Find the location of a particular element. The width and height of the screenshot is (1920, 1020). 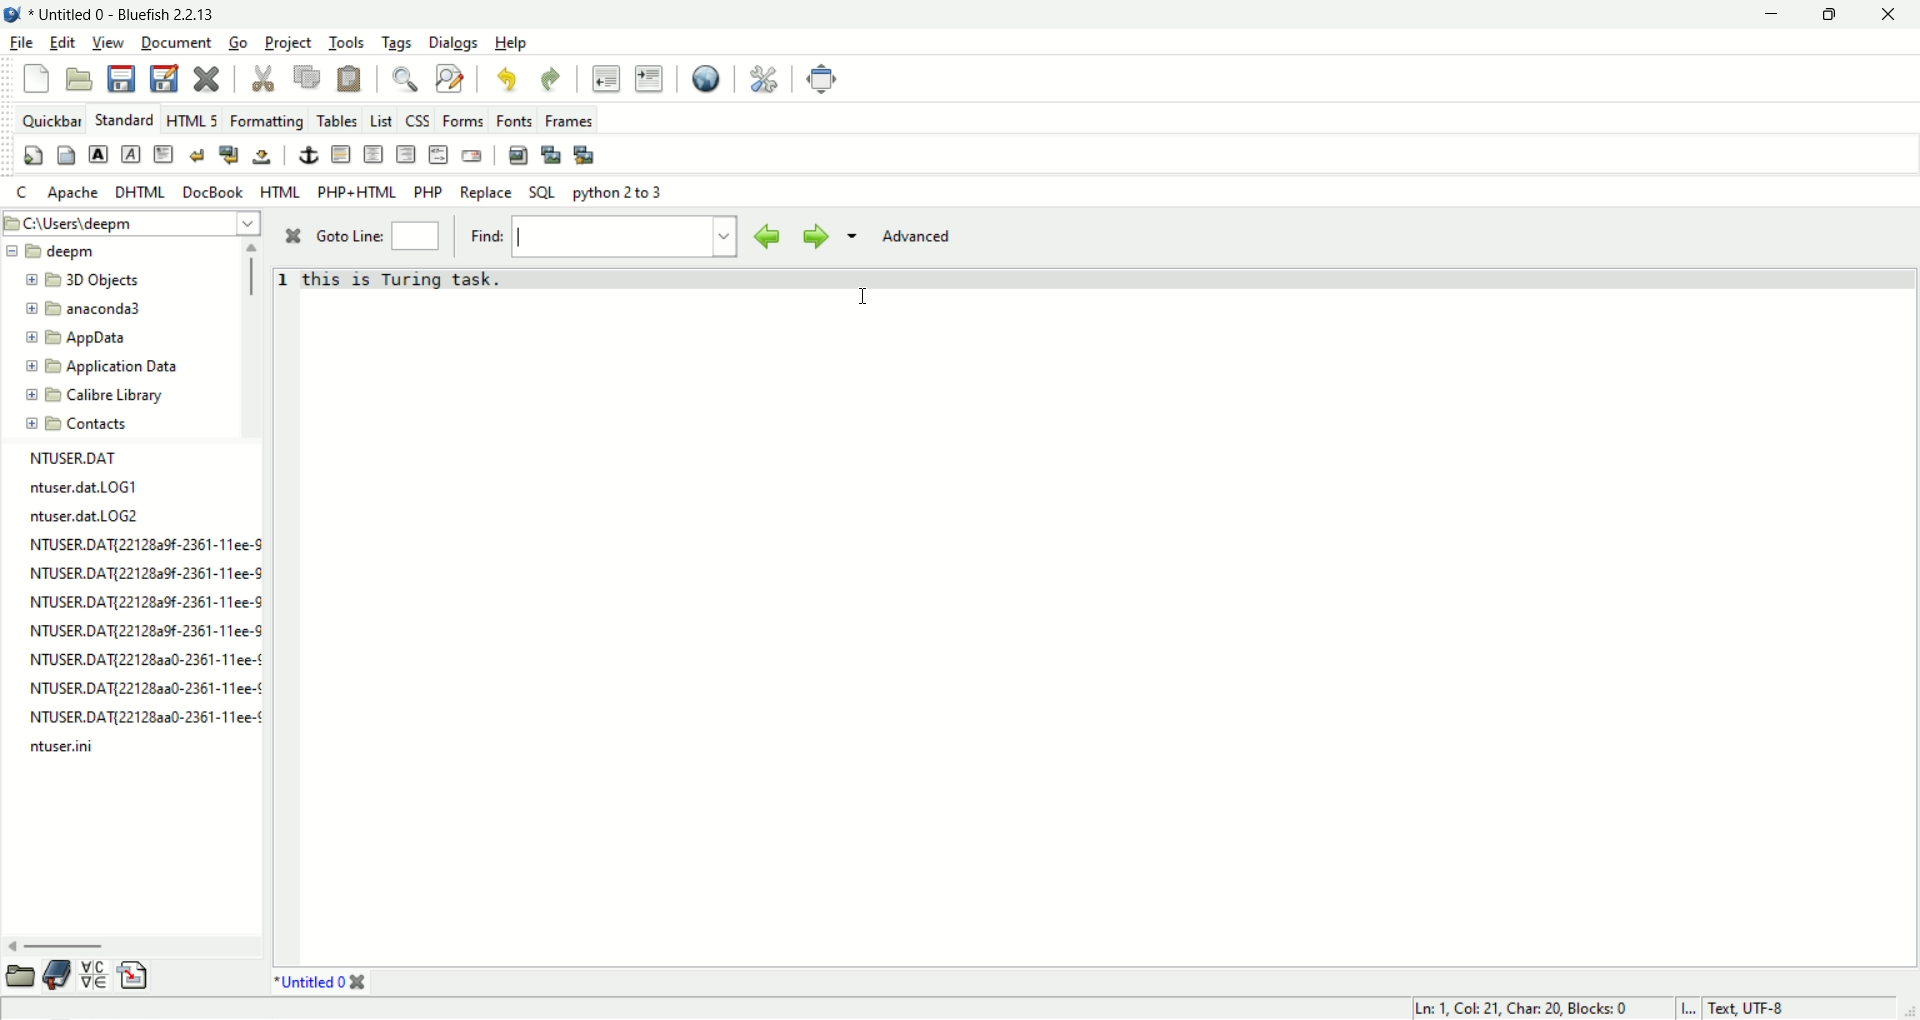

preferences is located at coordinates (764, 79).